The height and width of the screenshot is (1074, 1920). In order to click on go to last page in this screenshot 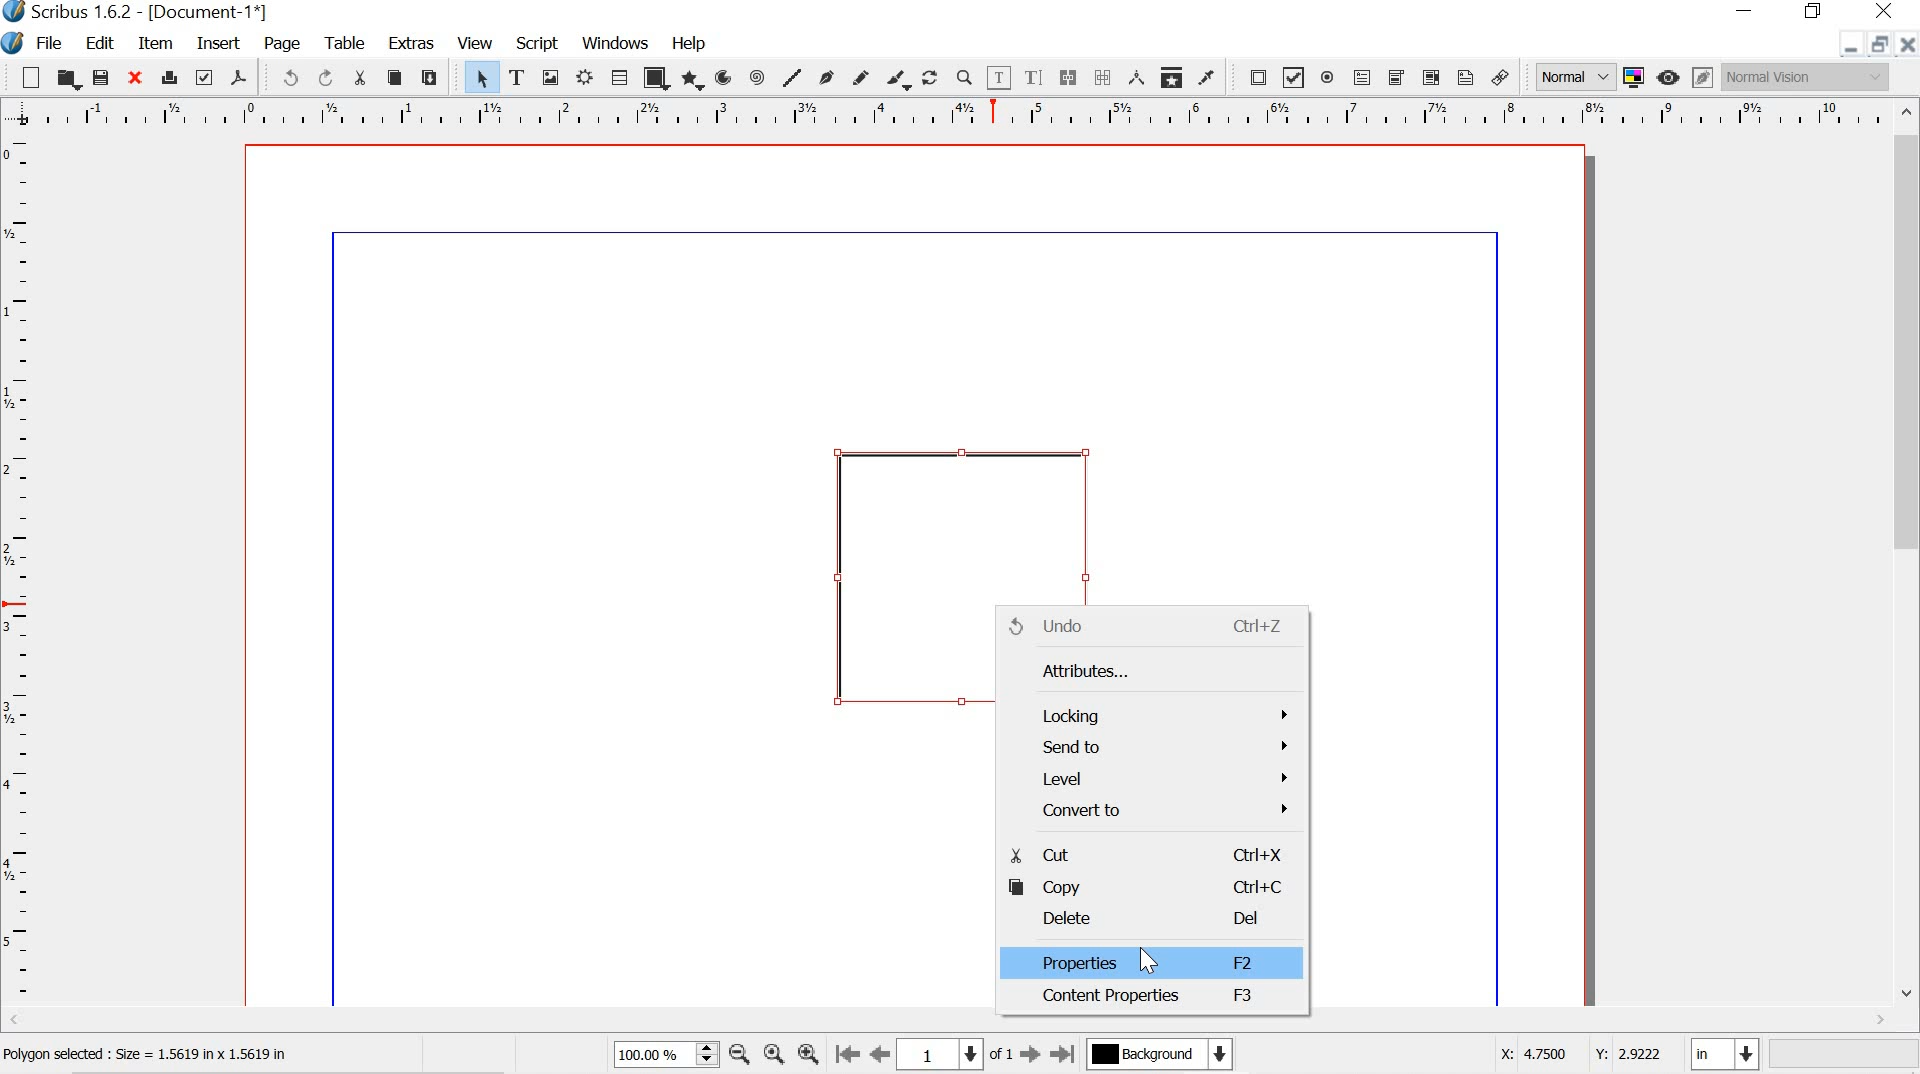, I will do `click(1063, 1055)`.